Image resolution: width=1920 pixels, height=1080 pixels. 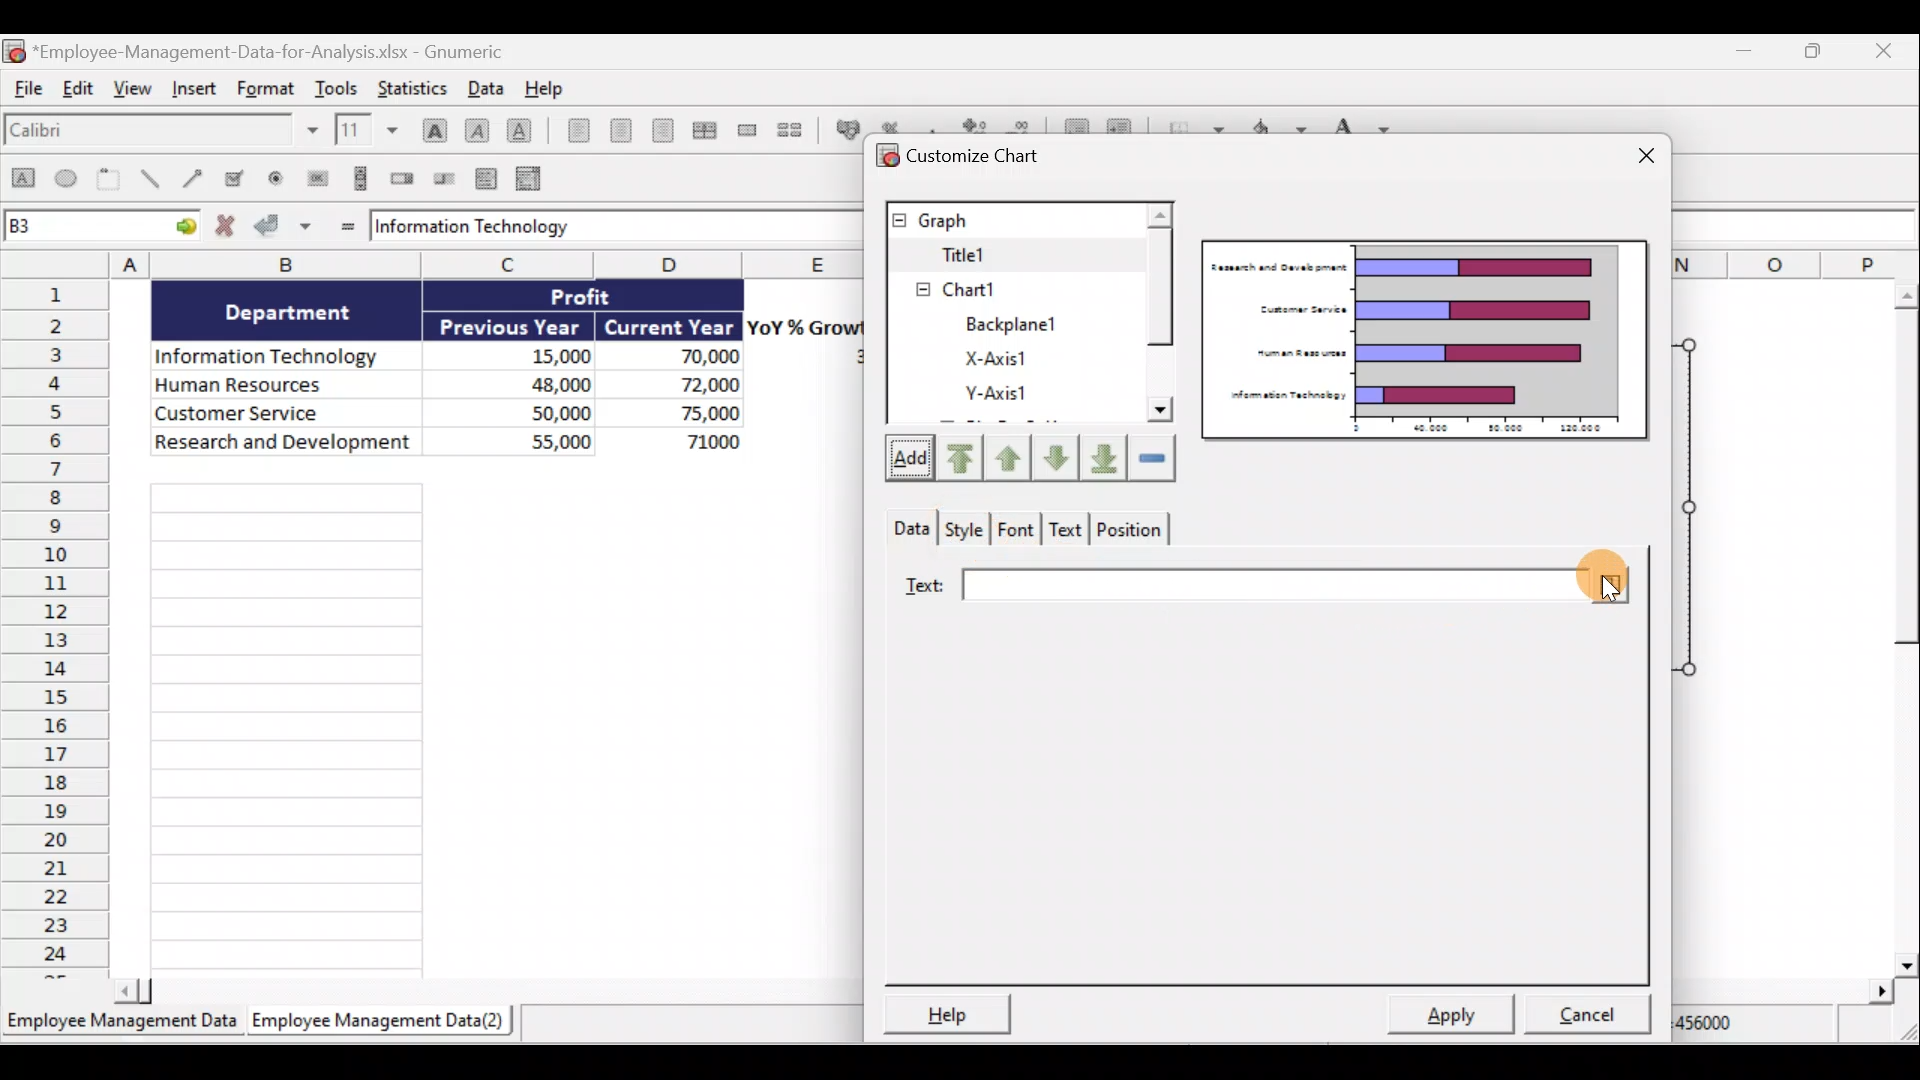 What do you see at coordinates (957, 457) in the screenshot?
I see `Move top` at bounding box center [957, 457].